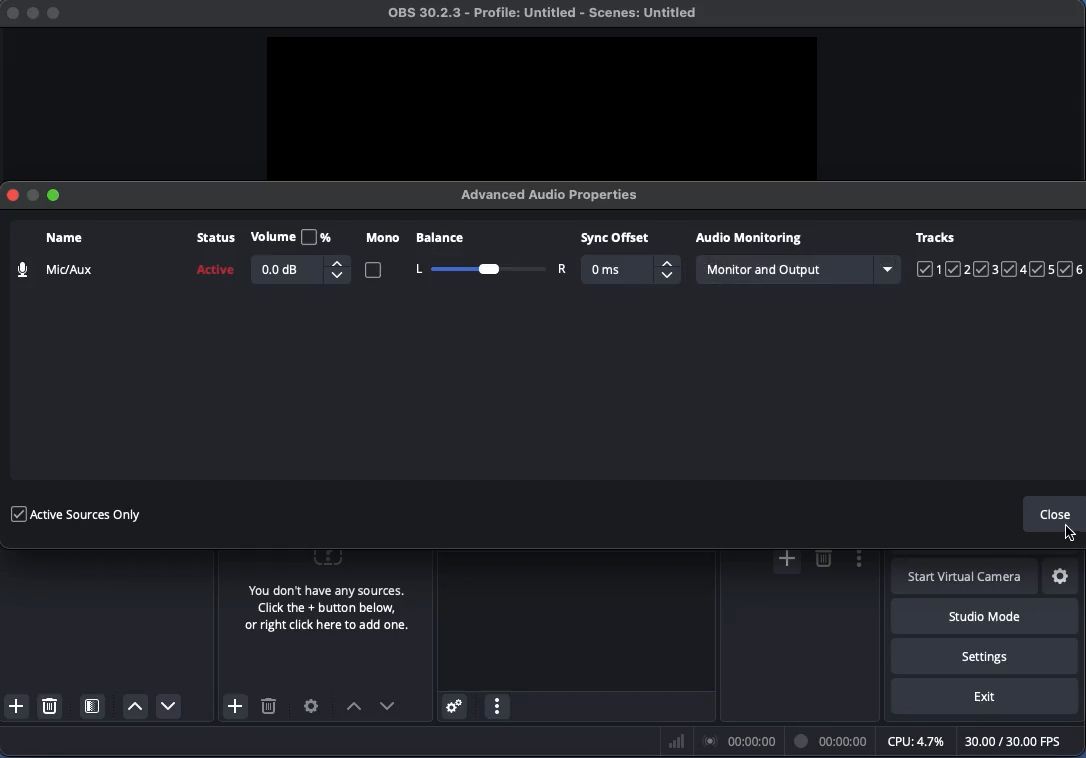 This screenshot has width=1086, height=758. I want to click on Time, so click(833, 740).